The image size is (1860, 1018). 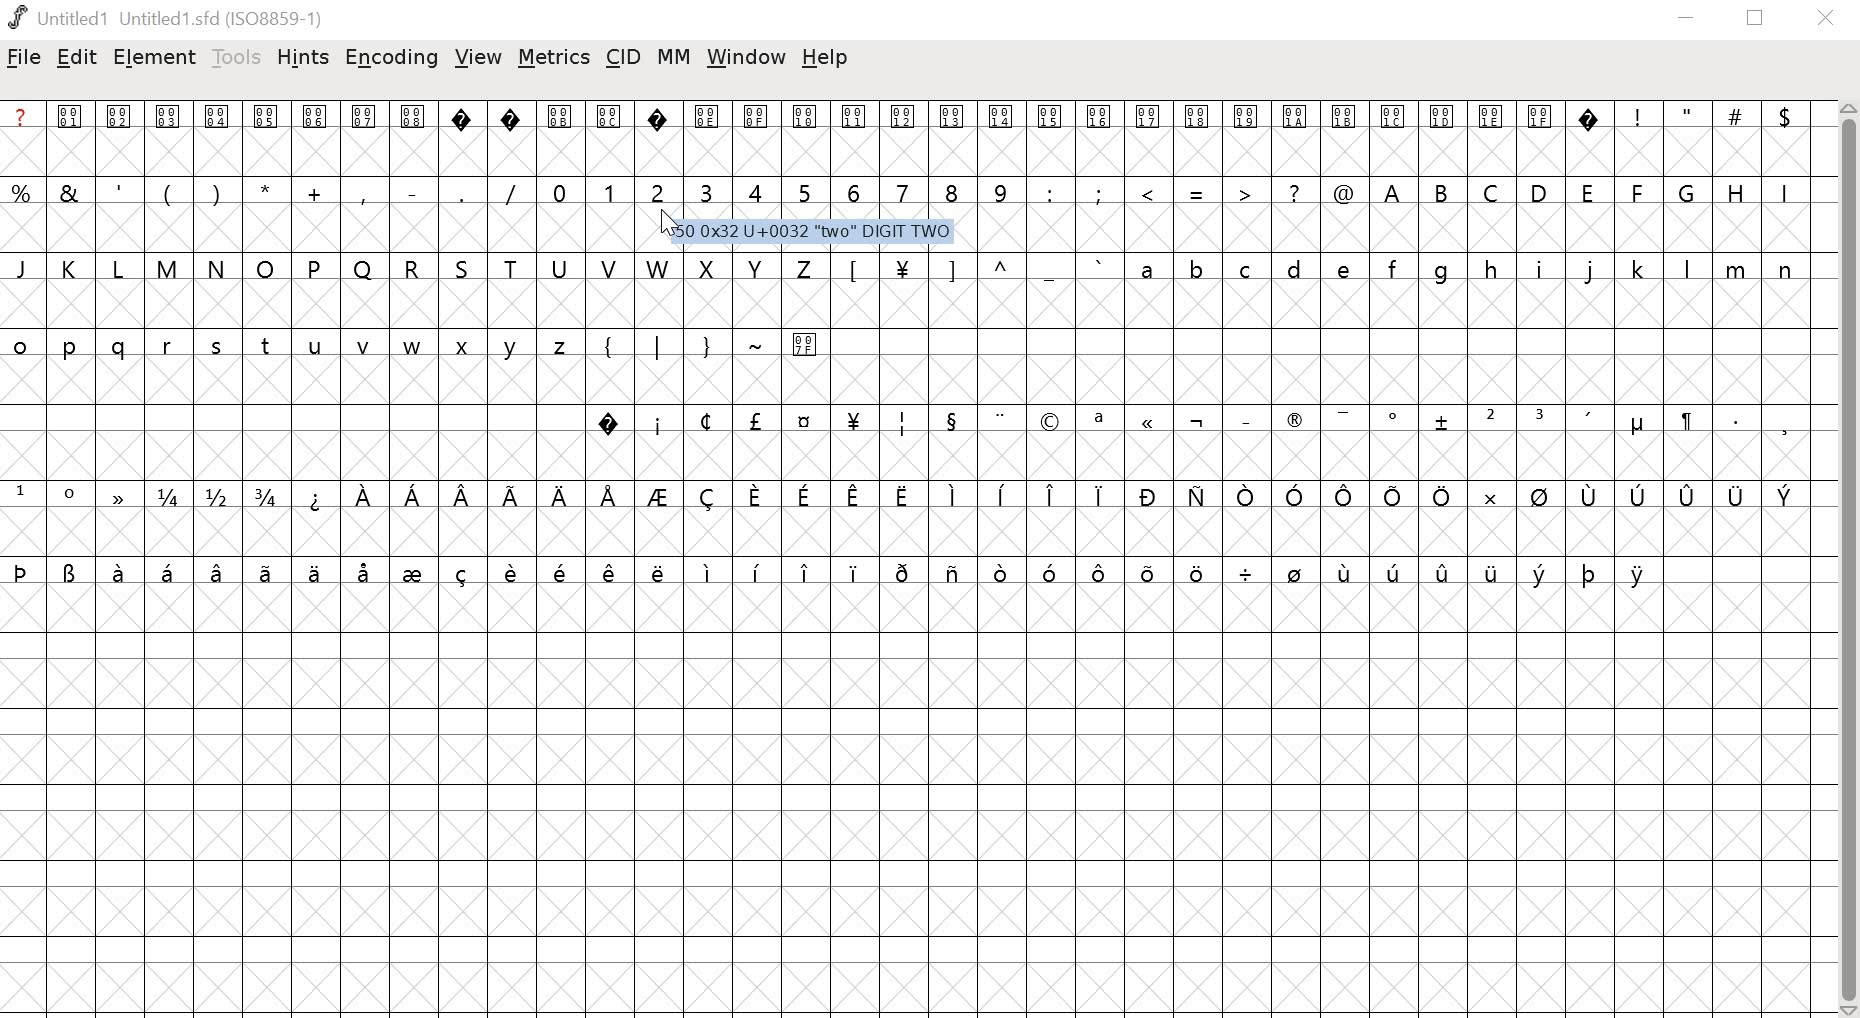 I want to click on file, so click(x=23, y=60).